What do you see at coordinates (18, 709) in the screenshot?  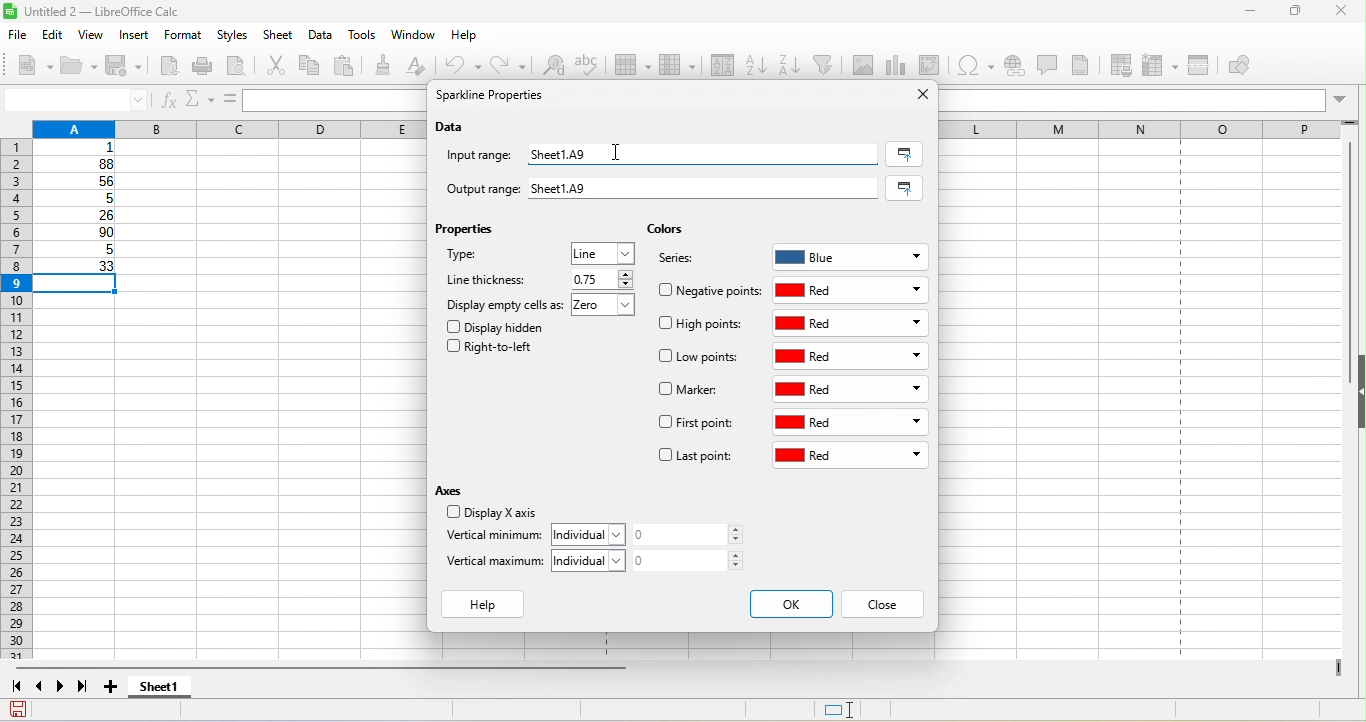 I see `save document` at bounding box center [18, 709].